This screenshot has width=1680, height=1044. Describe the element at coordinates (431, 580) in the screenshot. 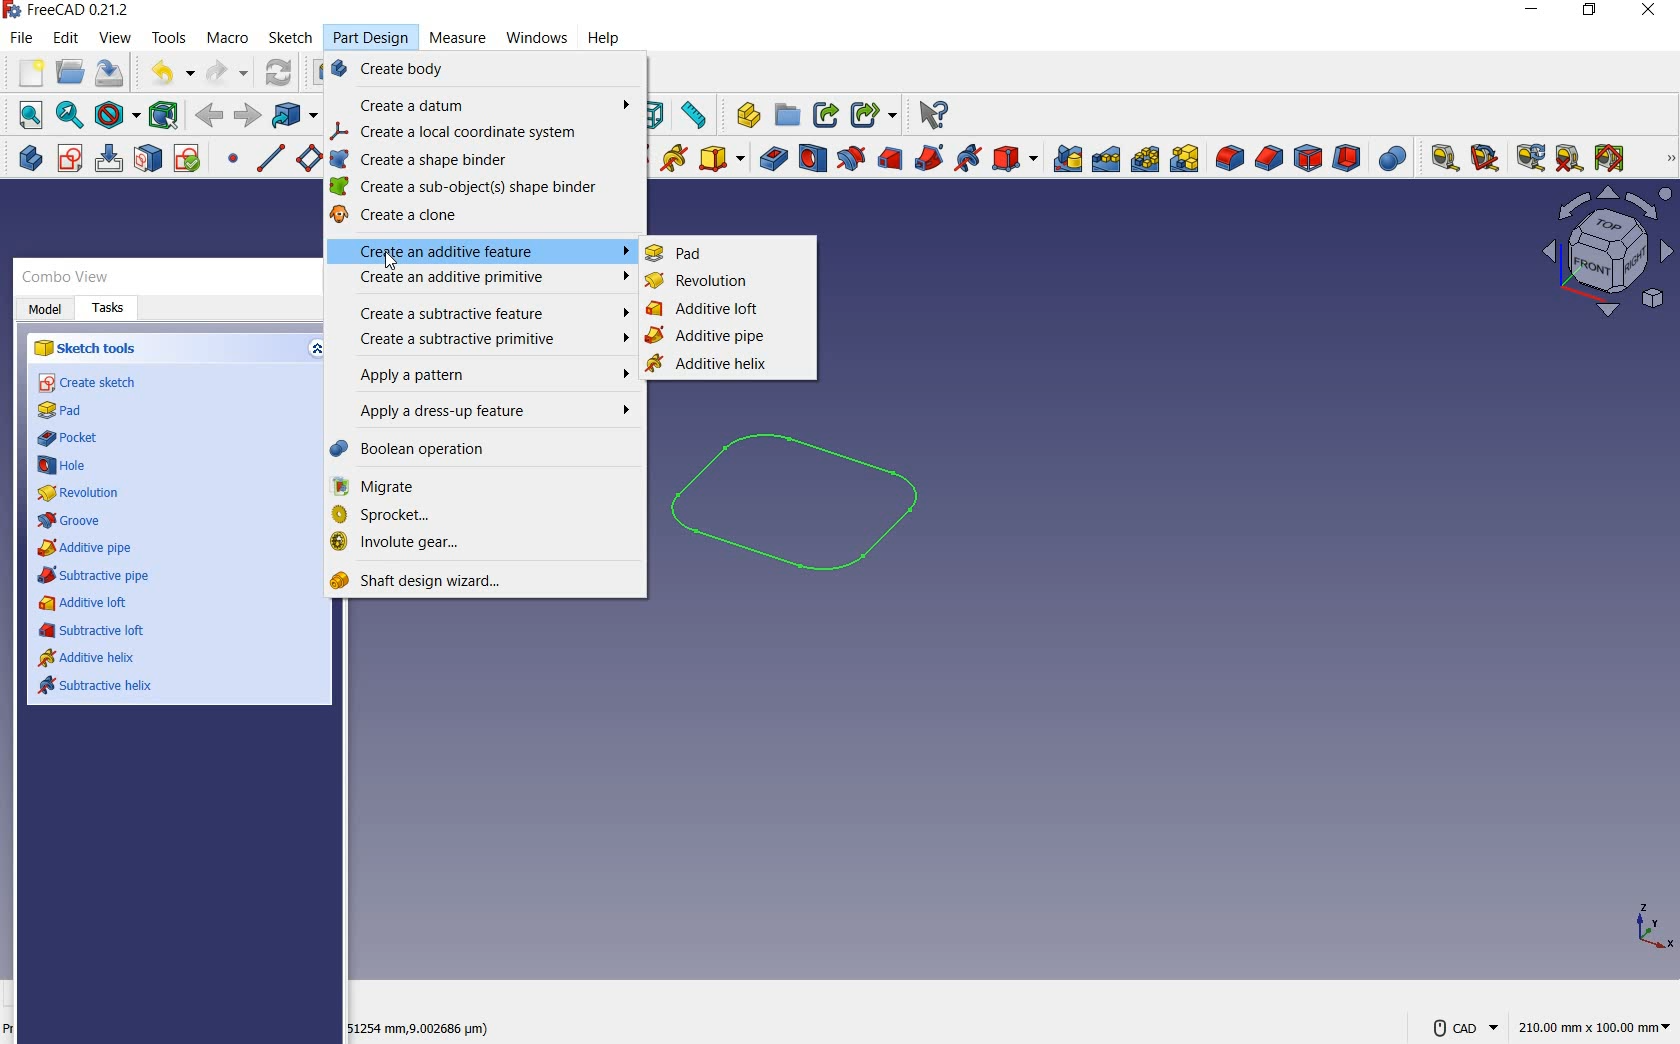

I see `shaft design wizard` at that location.